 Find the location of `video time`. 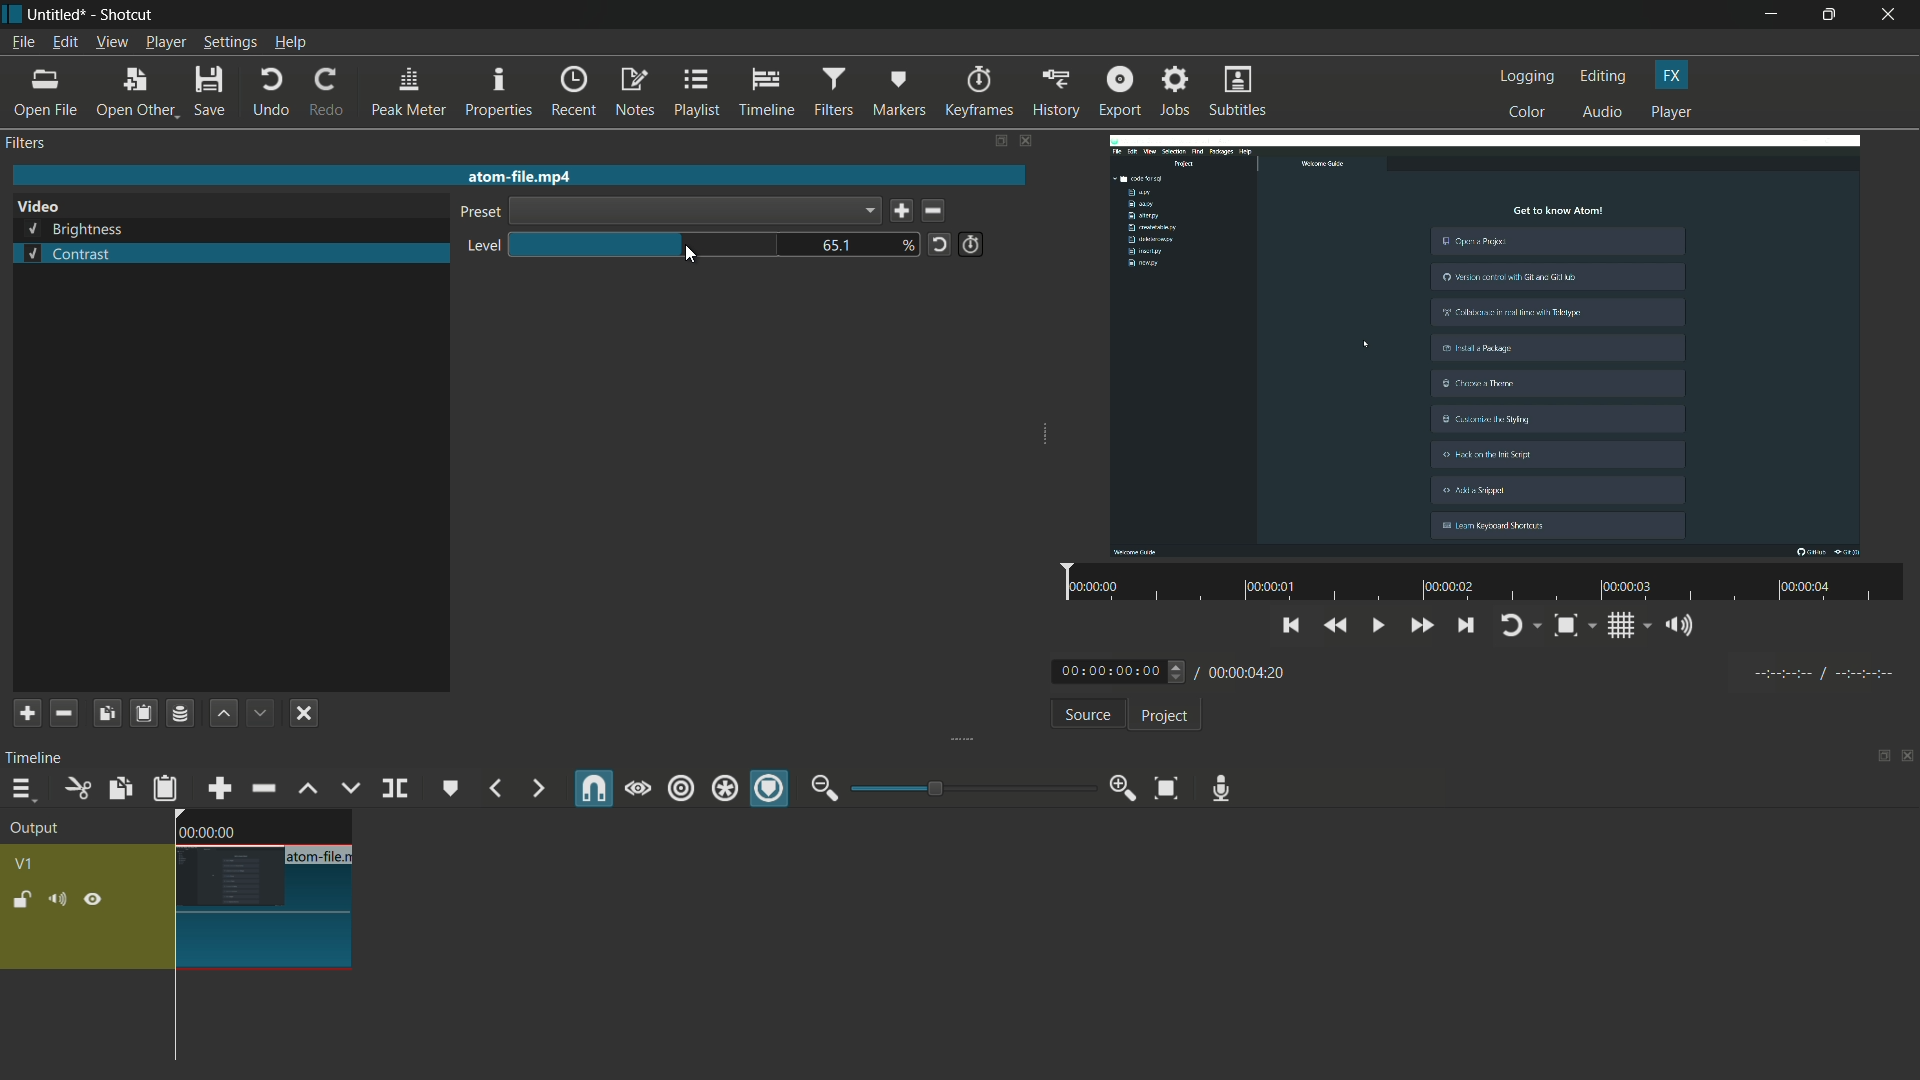

video time is located at coordinates (1479, 584).